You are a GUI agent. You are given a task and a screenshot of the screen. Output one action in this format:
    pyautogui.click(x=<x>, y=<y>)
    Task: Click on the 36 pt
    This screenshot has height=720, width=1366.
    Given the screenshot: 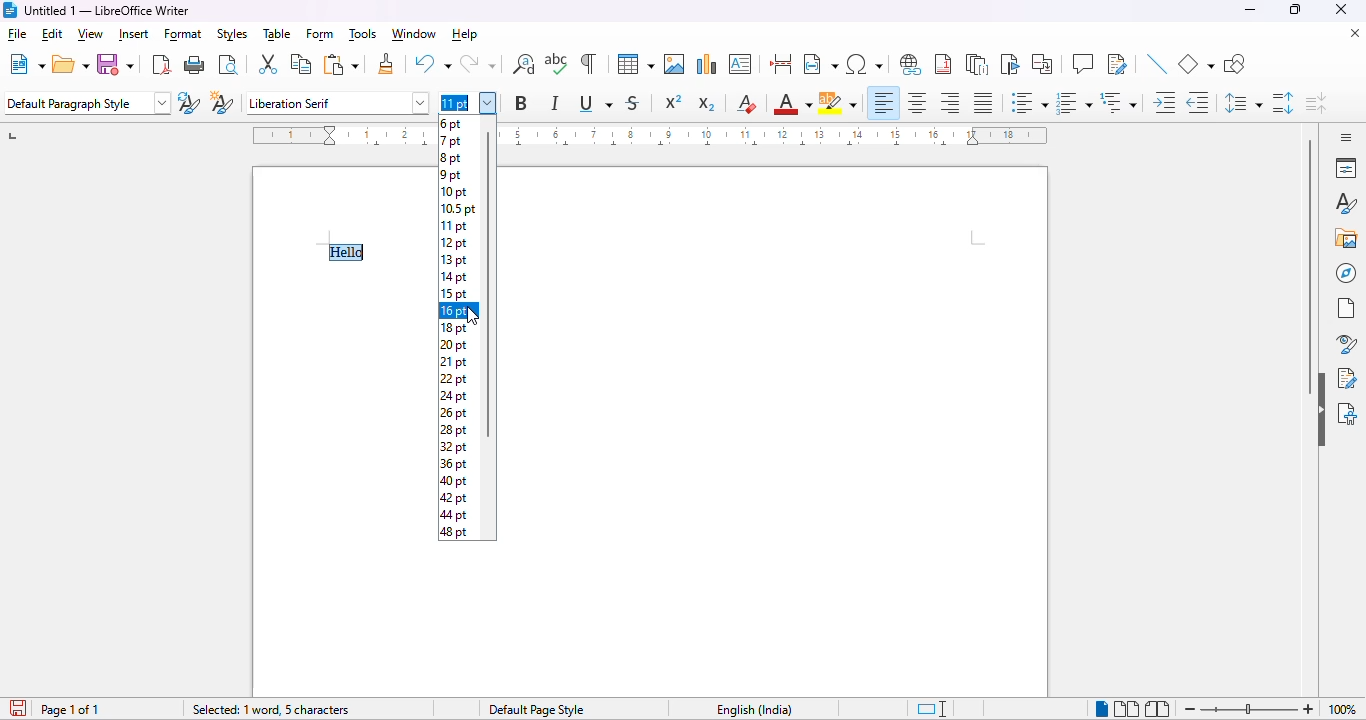 What is the action you would take?
    pyautogui.click(x=454, y=464)
    